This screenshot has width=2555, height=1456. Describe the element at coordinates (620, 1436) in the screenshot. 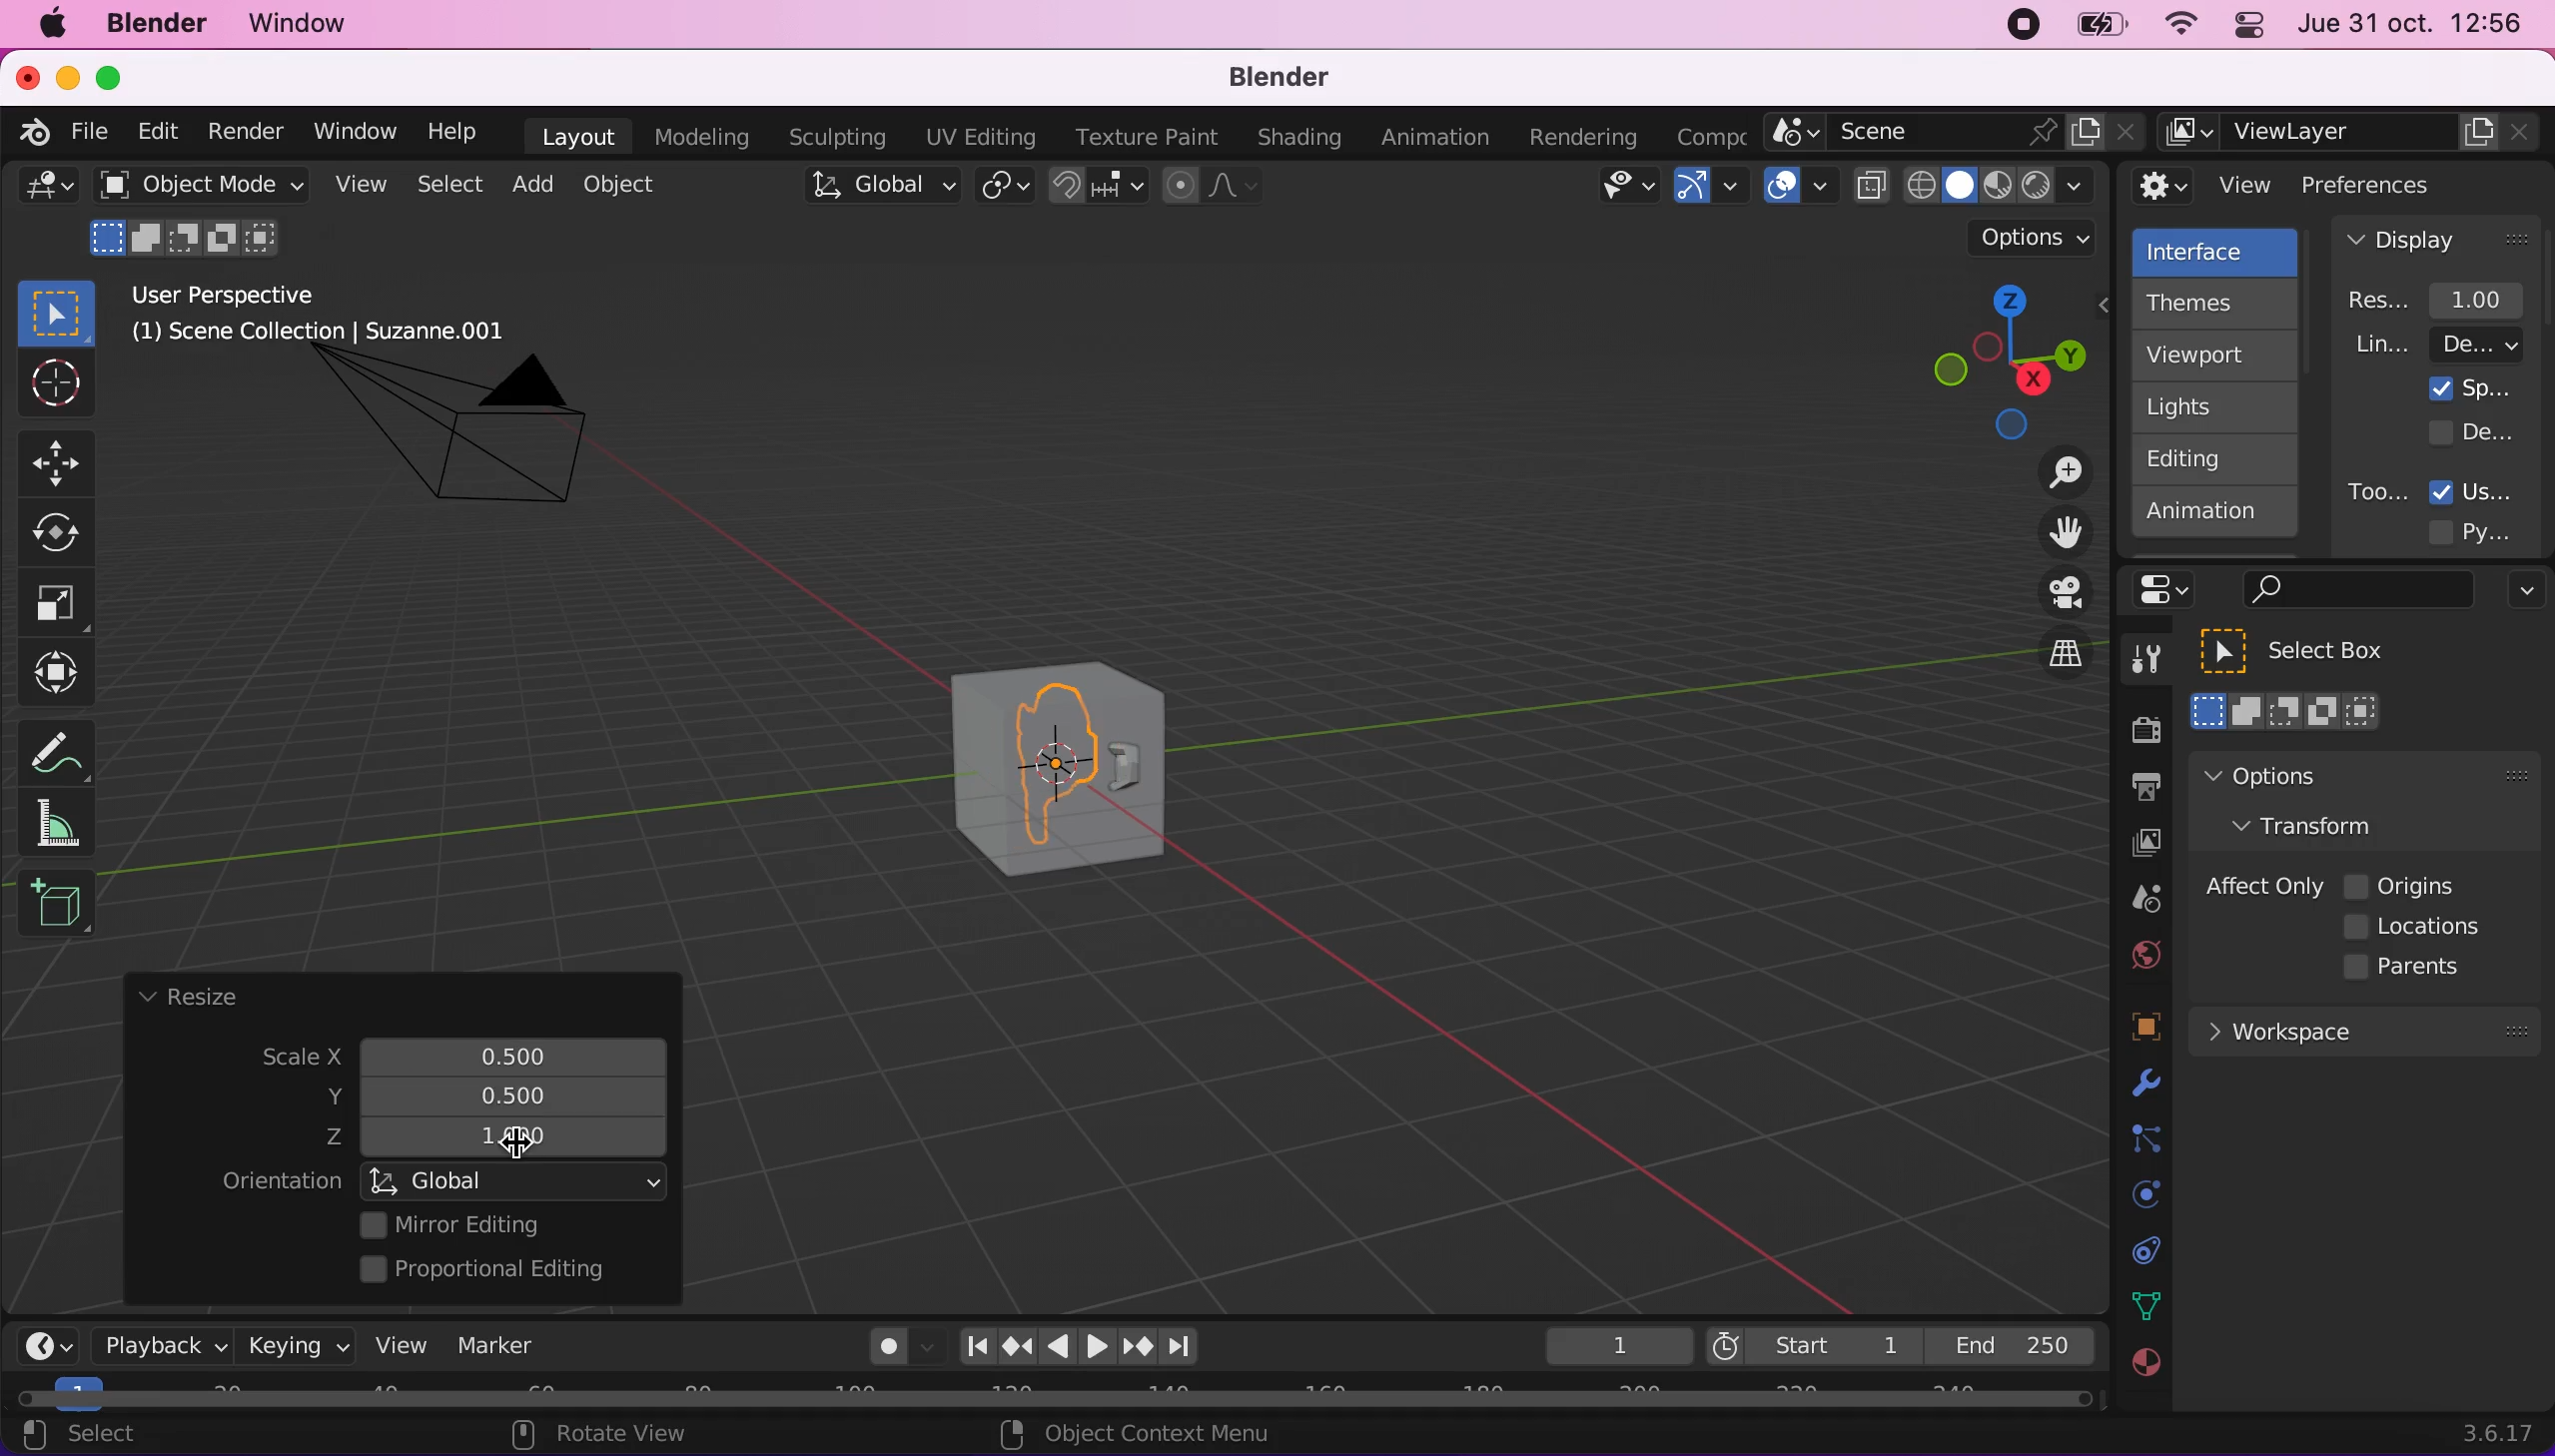

I see `rotate view` at that location.